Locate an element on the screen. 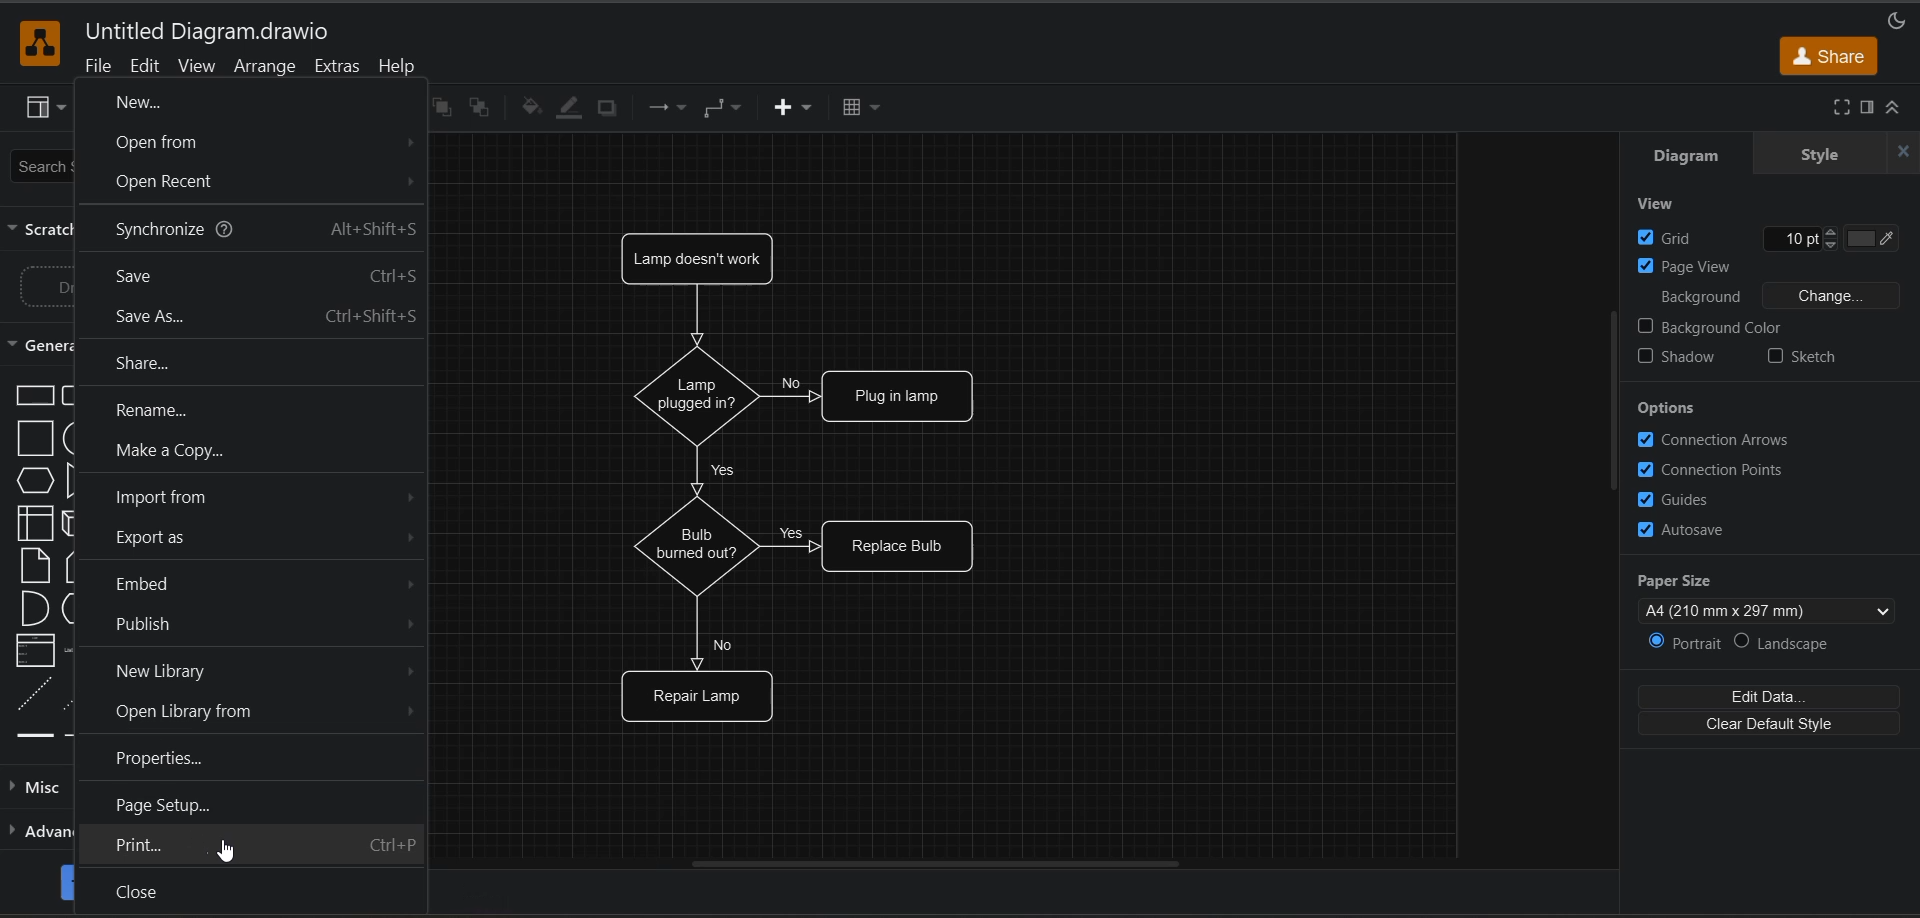  save is located at coordinates (258, 278).